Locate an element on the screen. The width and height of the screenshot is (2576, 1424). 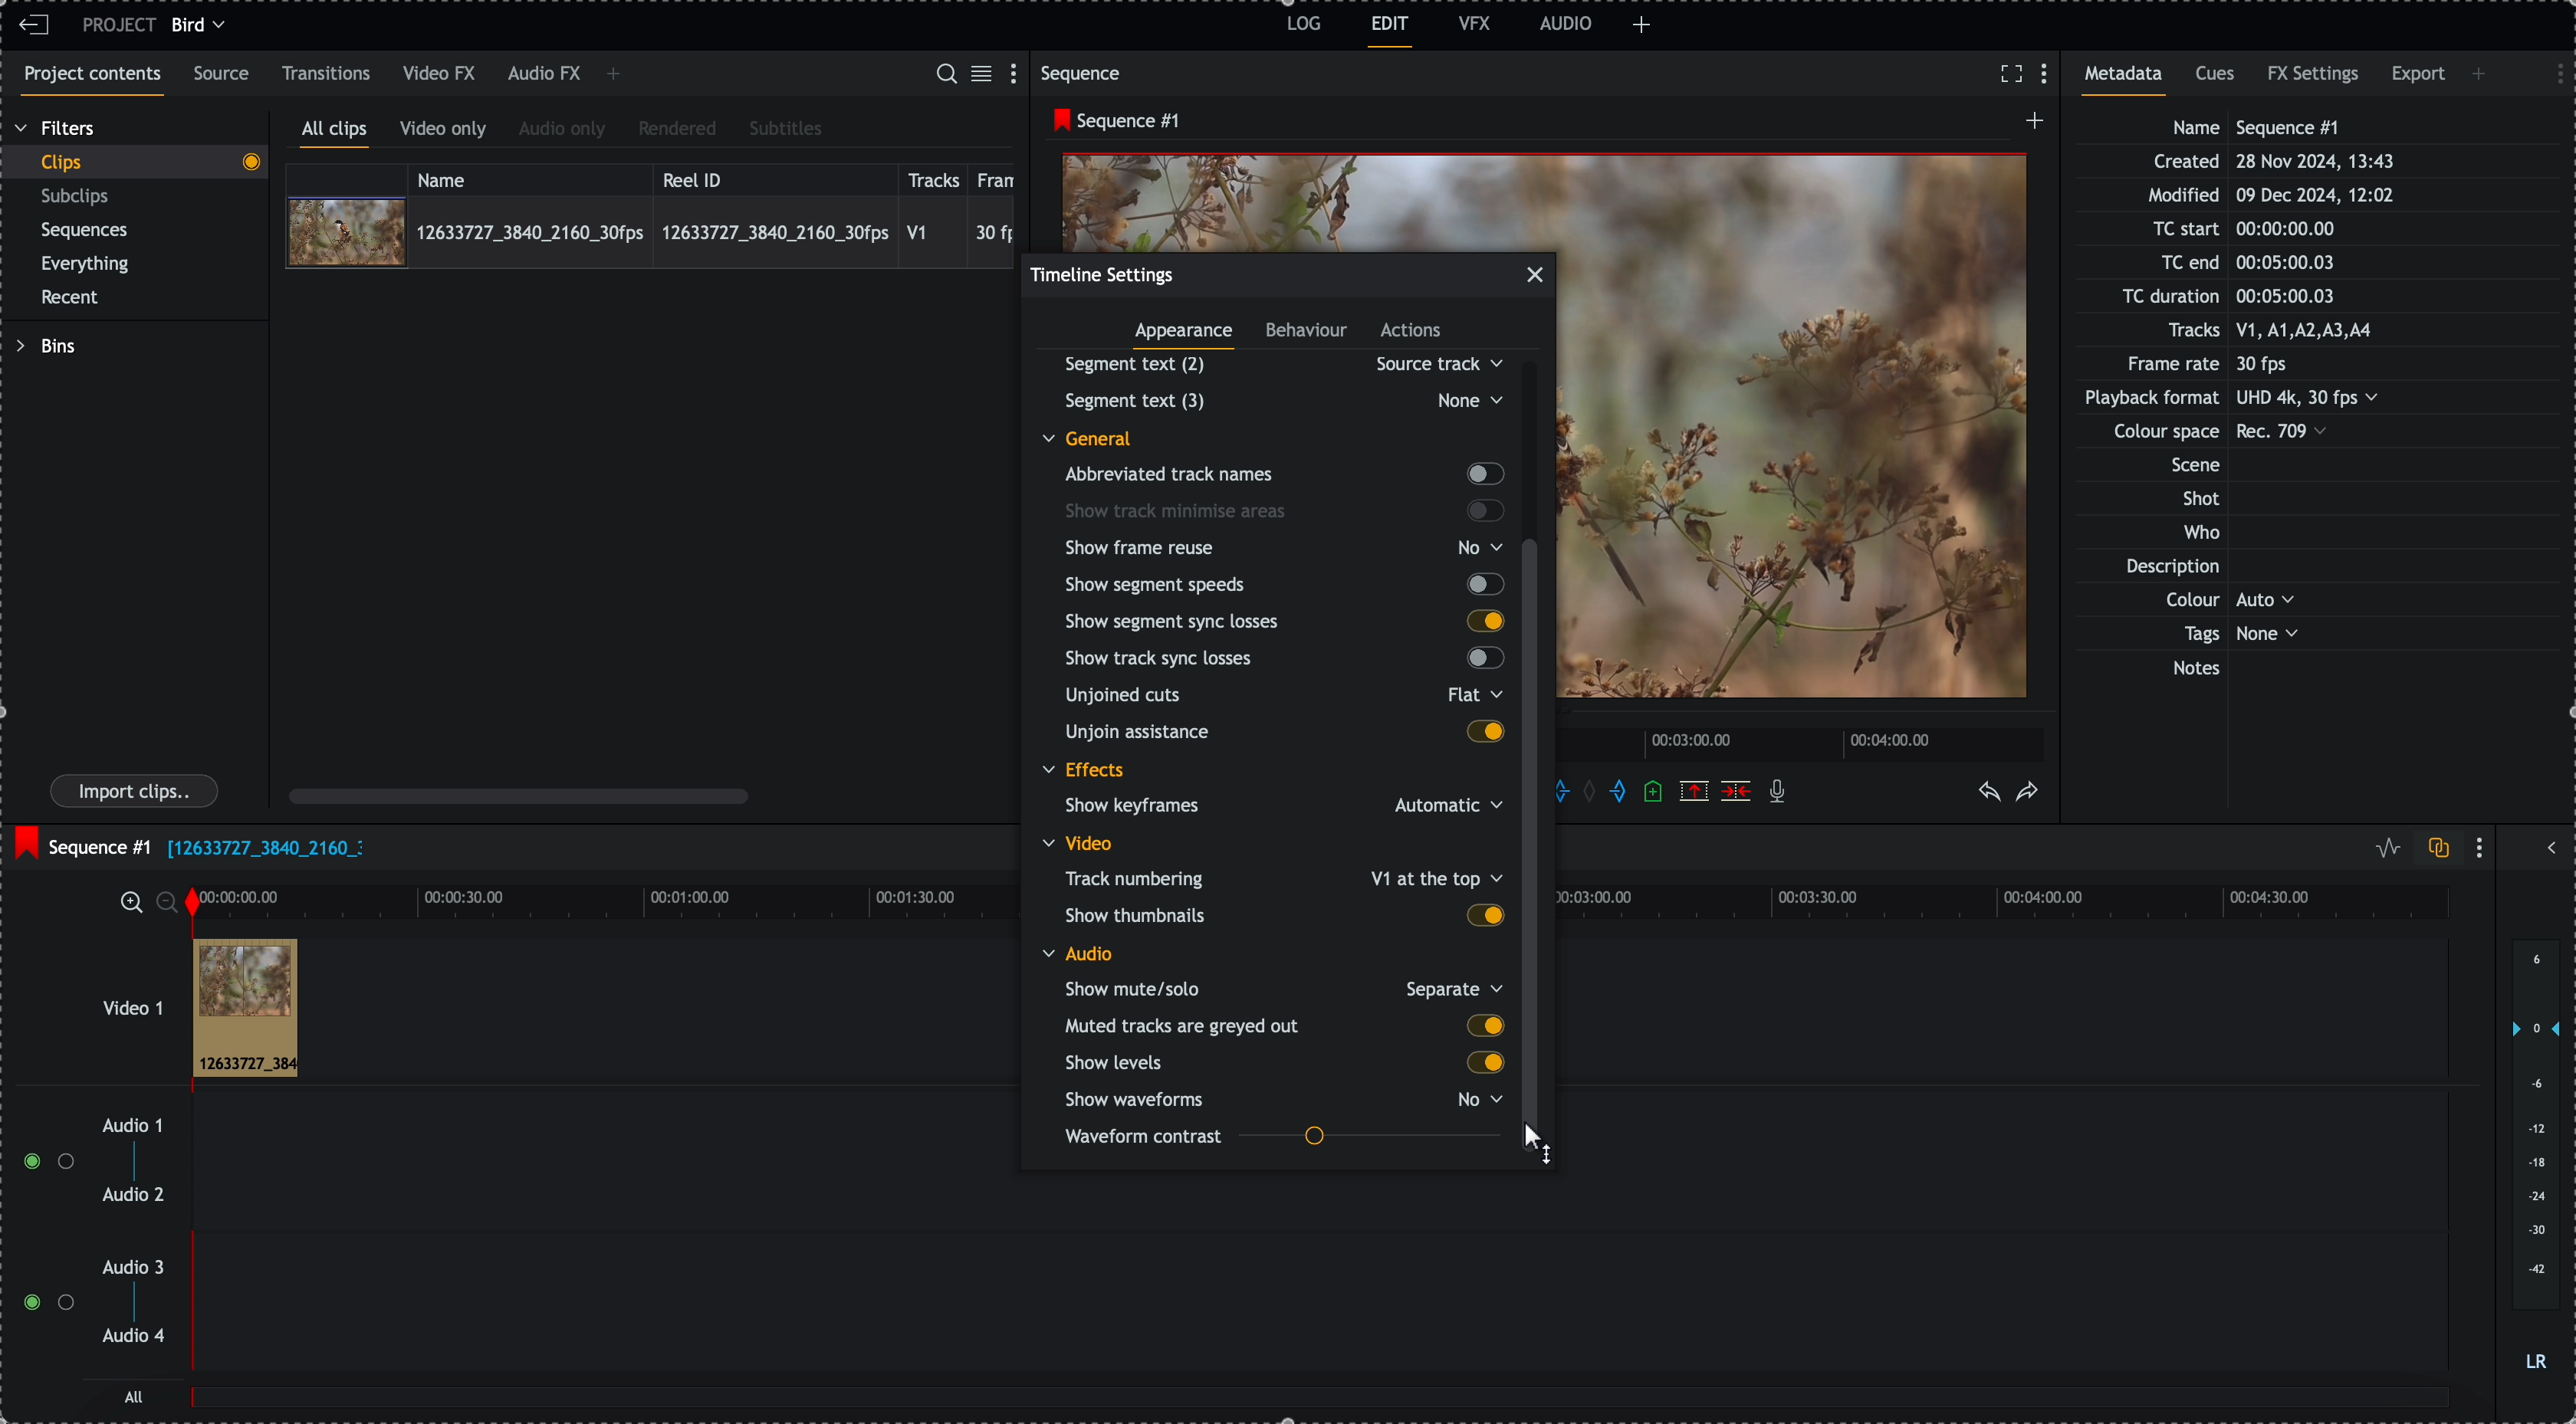
track audio is located at coordinates (1318, 1314).